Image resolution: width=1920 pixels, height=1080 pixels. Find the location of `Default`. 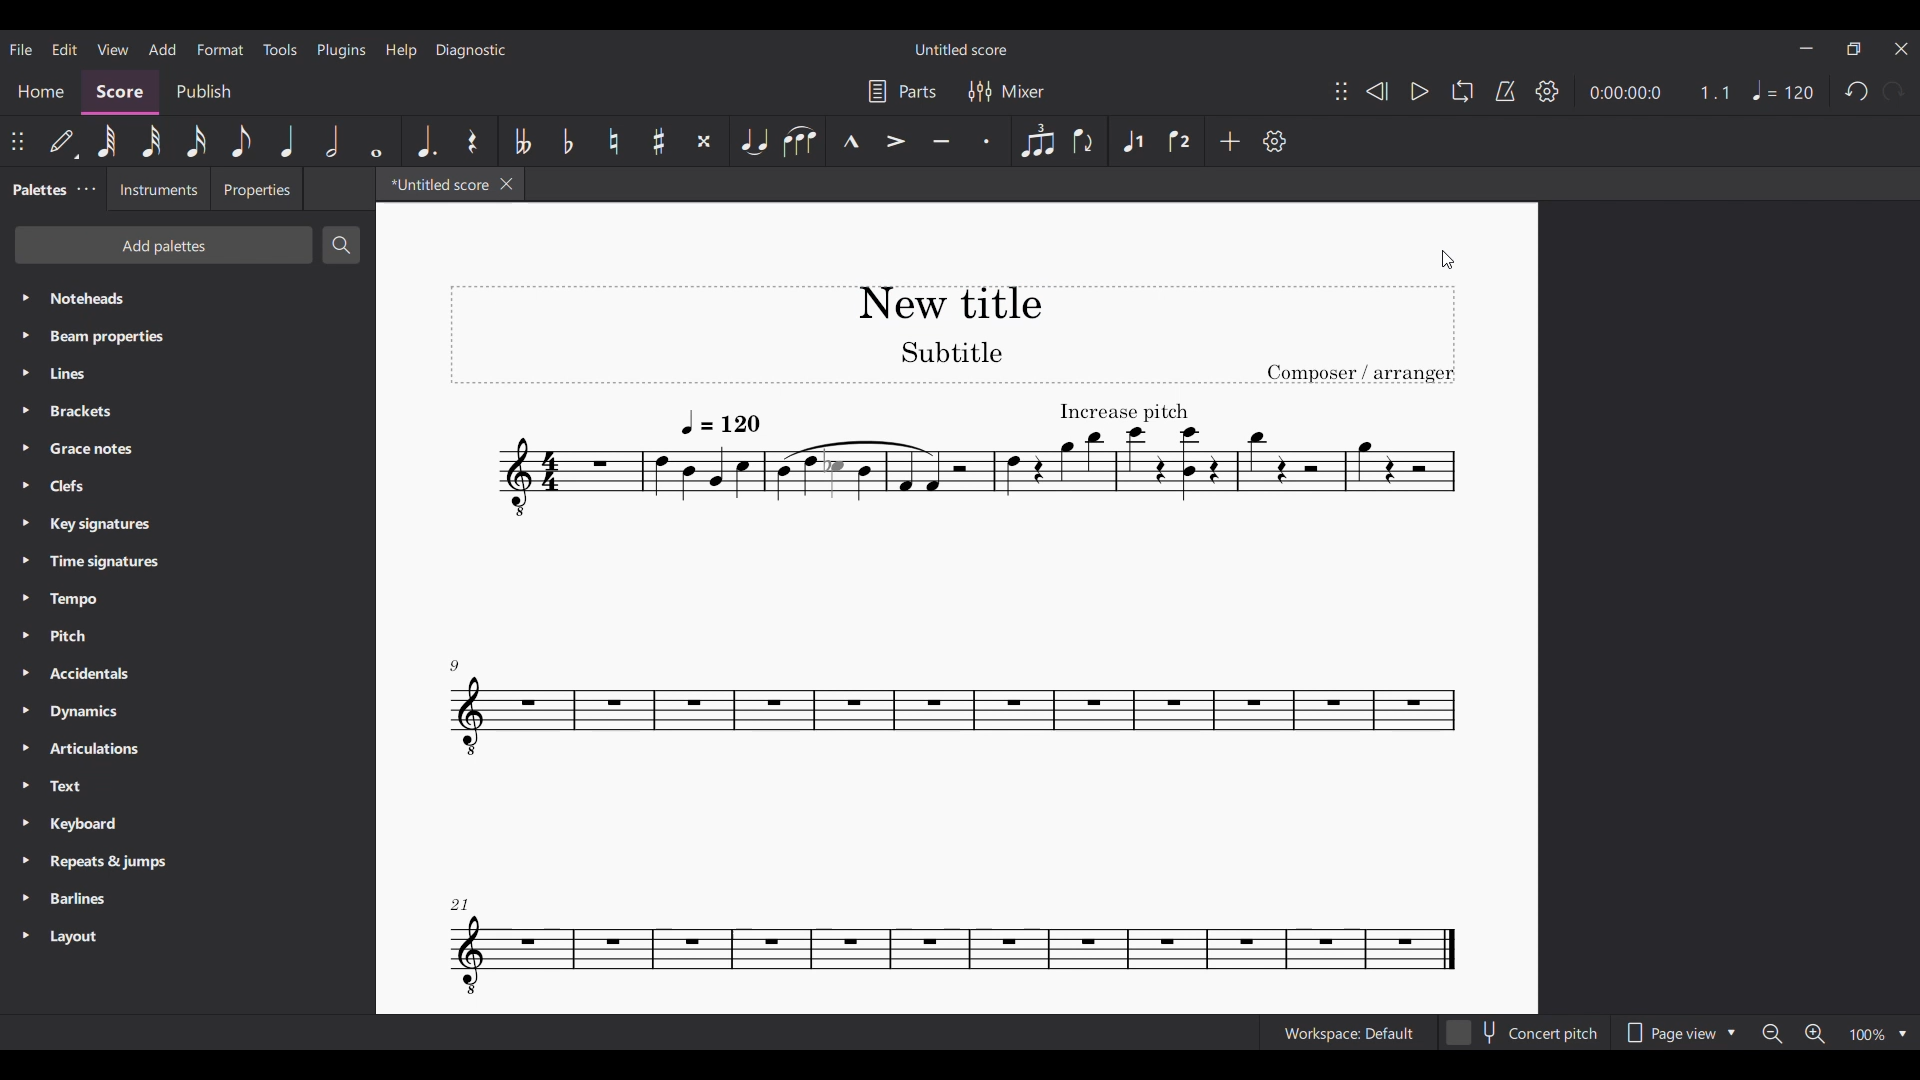

Default is located at coordinates (64, 141).